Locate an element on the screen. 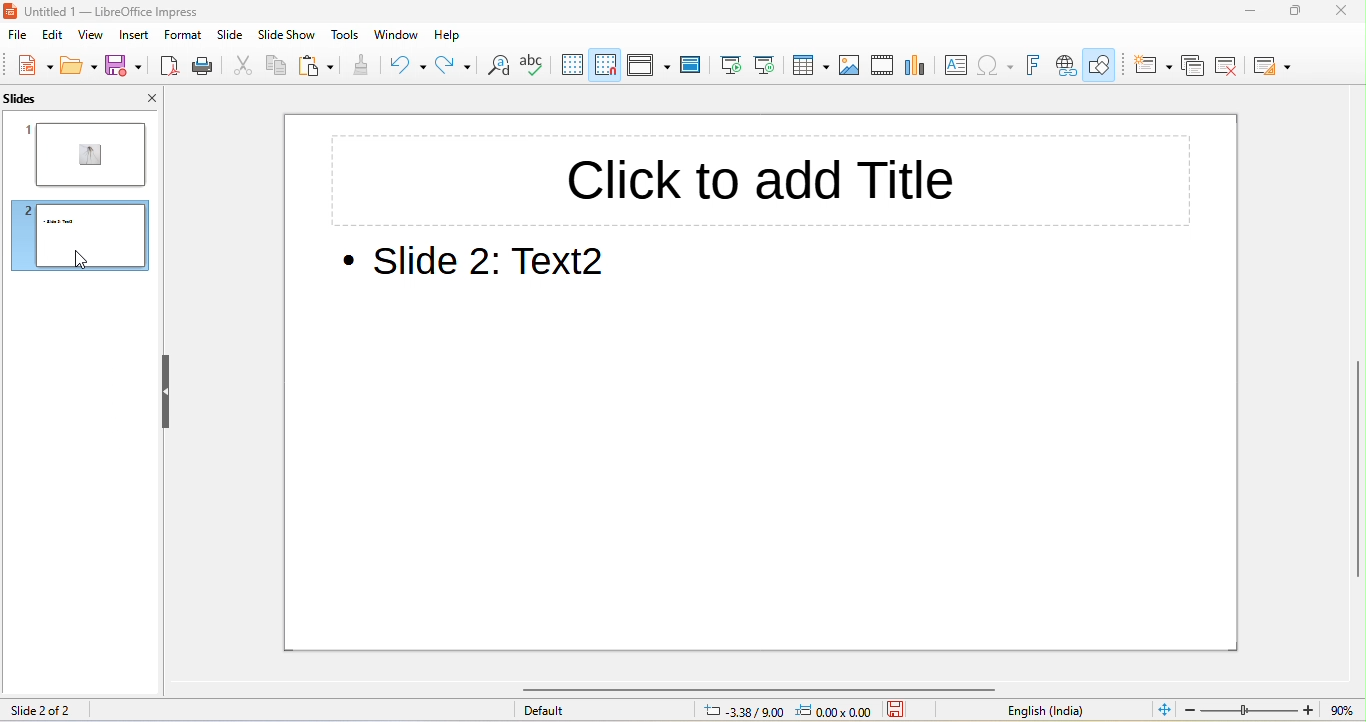  undo is located at coordinates (406, 68).